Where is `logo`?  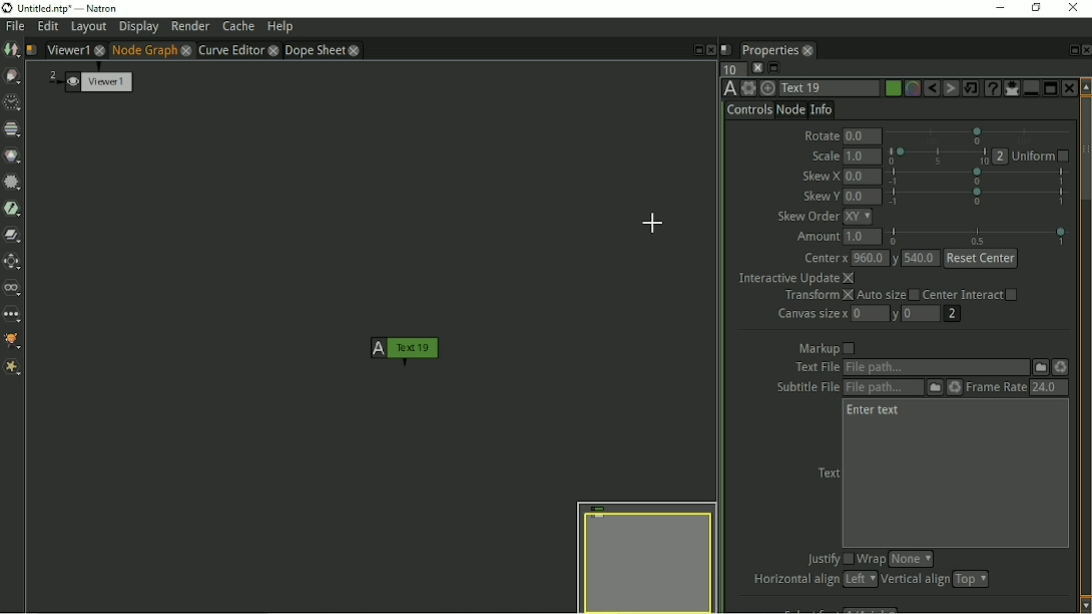
logo is located at coordinates (8, 8).